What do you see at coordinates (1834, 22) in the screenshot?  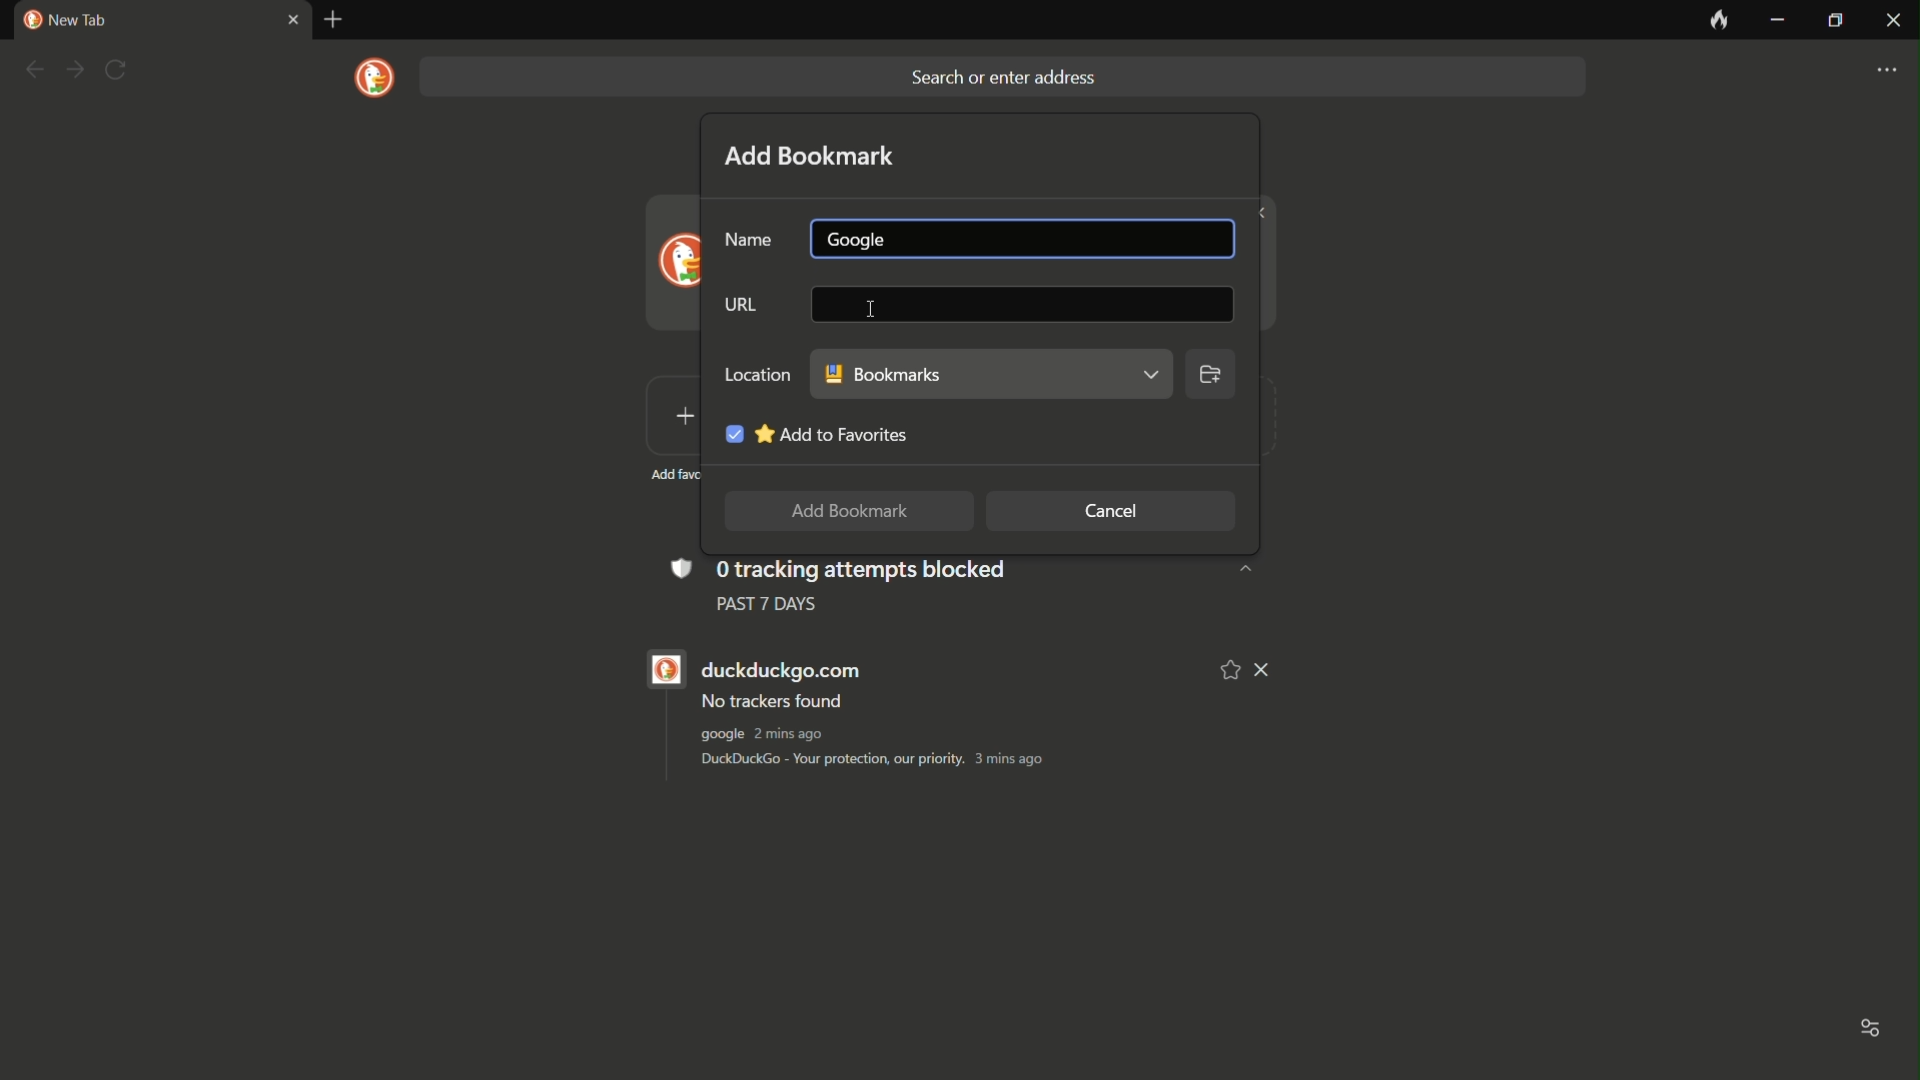 I see `maximize or restore` at bounding box center [1834, 22].